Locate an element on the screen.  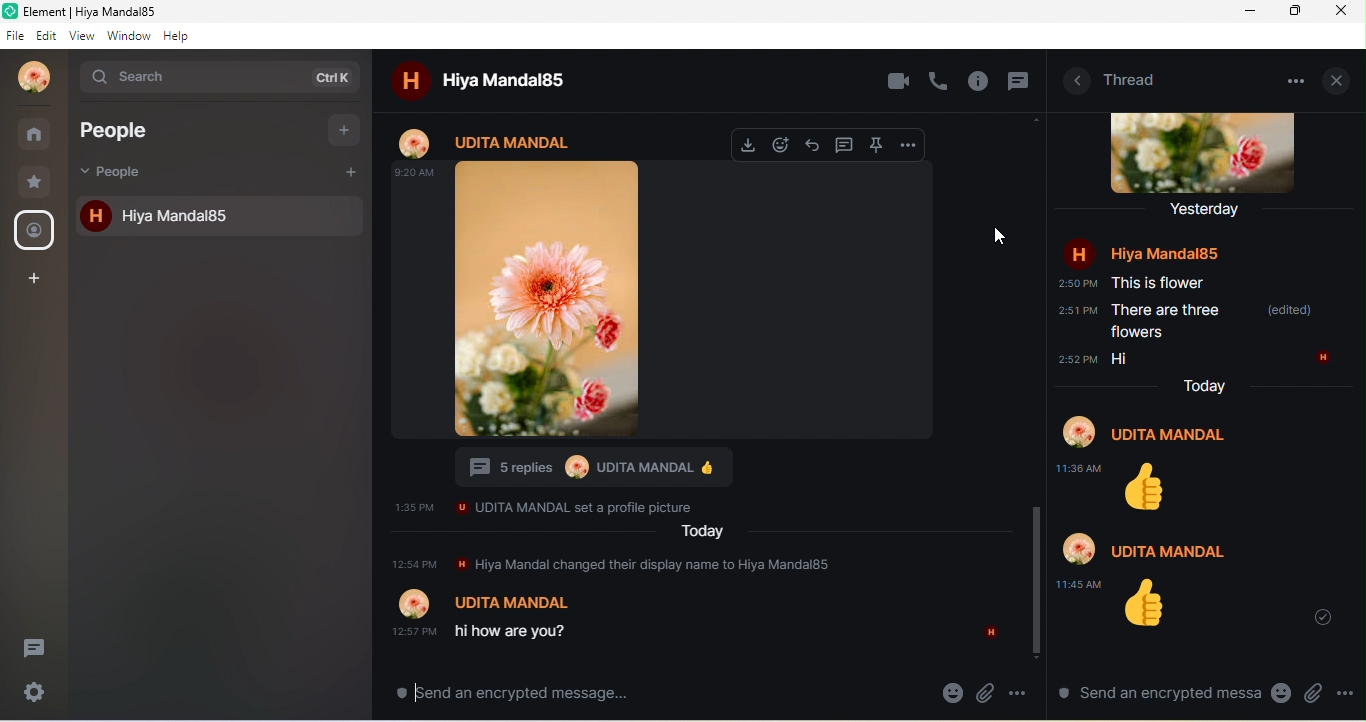
option is located at coordinates (1301, 78).